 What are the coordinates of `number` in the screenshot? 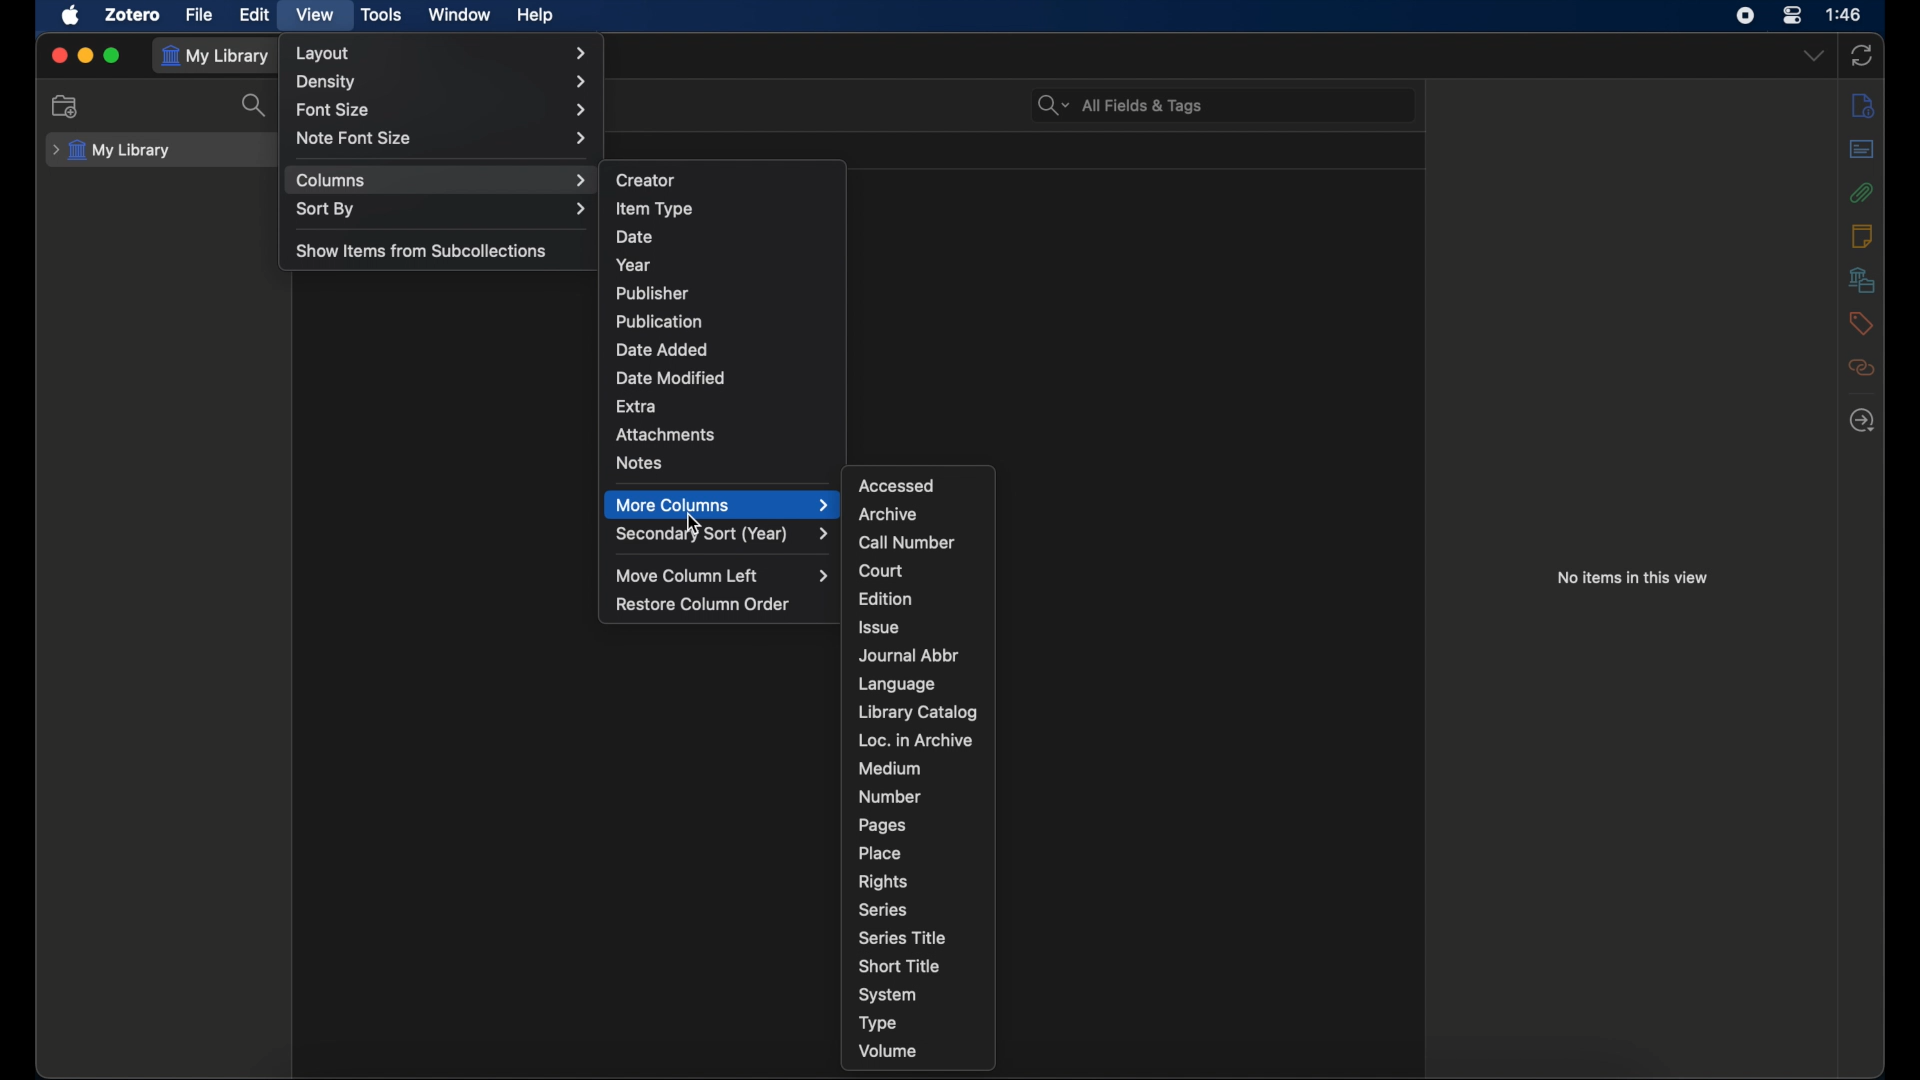 It's located at (890, 796).